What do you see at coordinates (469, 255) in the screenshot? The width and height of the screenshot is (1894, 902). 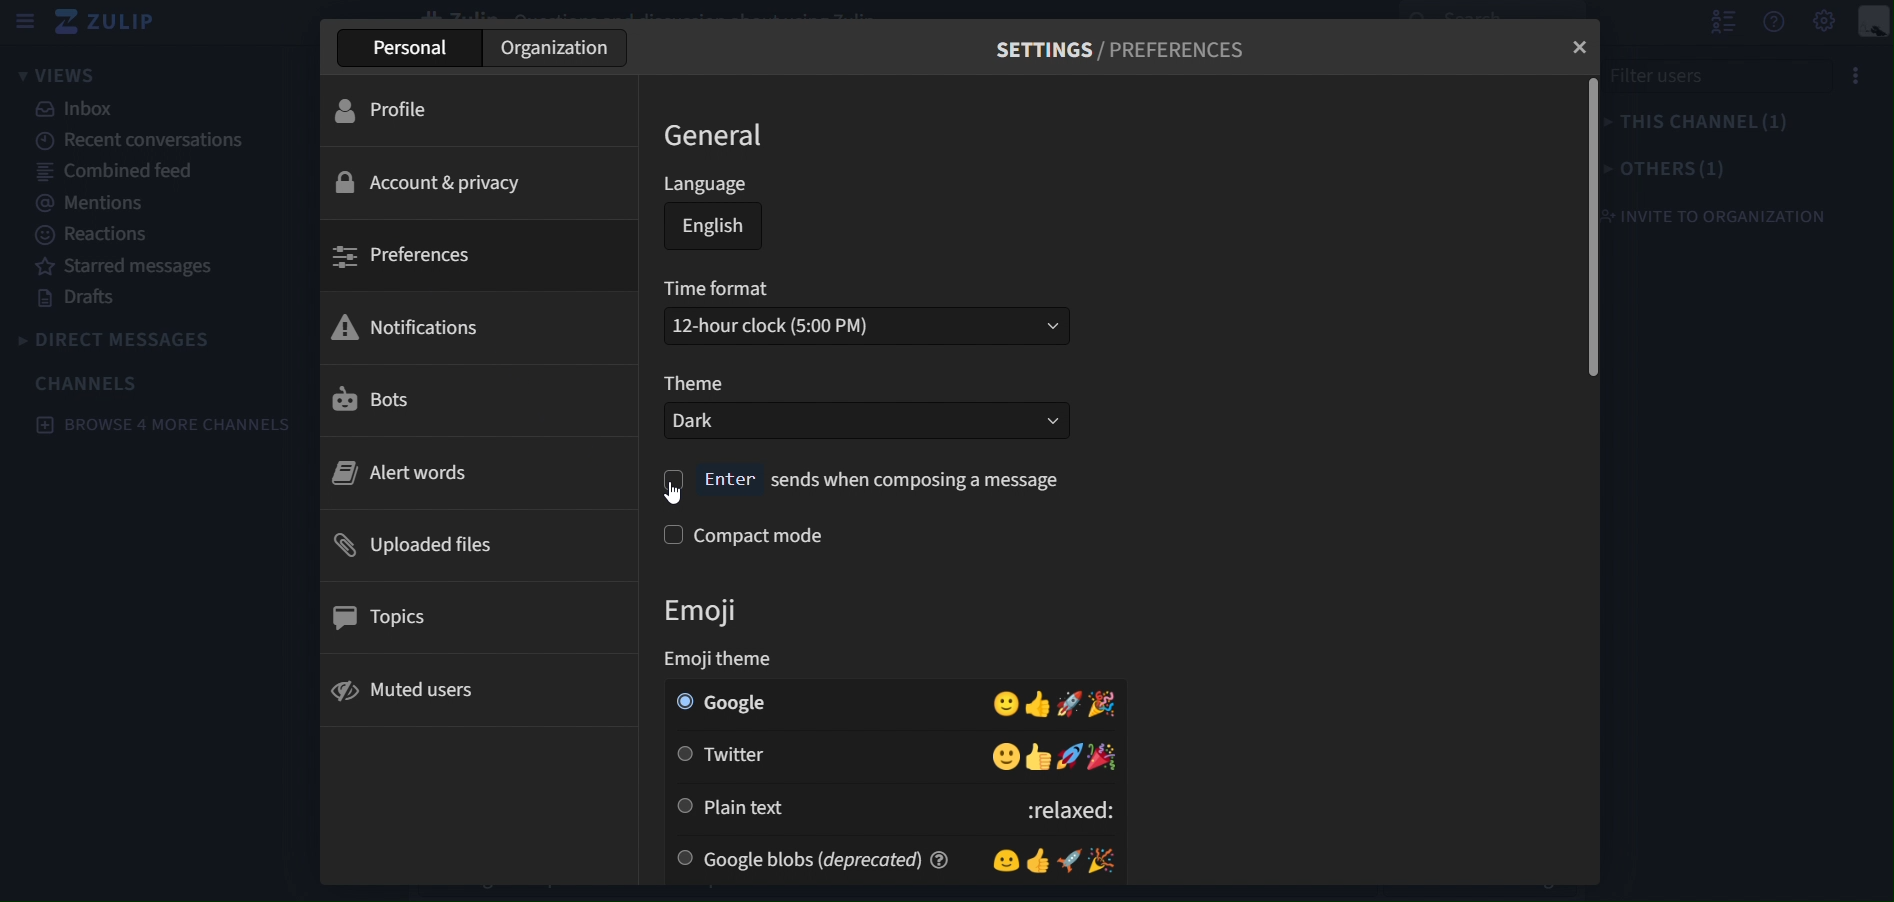 I see `preferences` at bounding box center [469, 255].